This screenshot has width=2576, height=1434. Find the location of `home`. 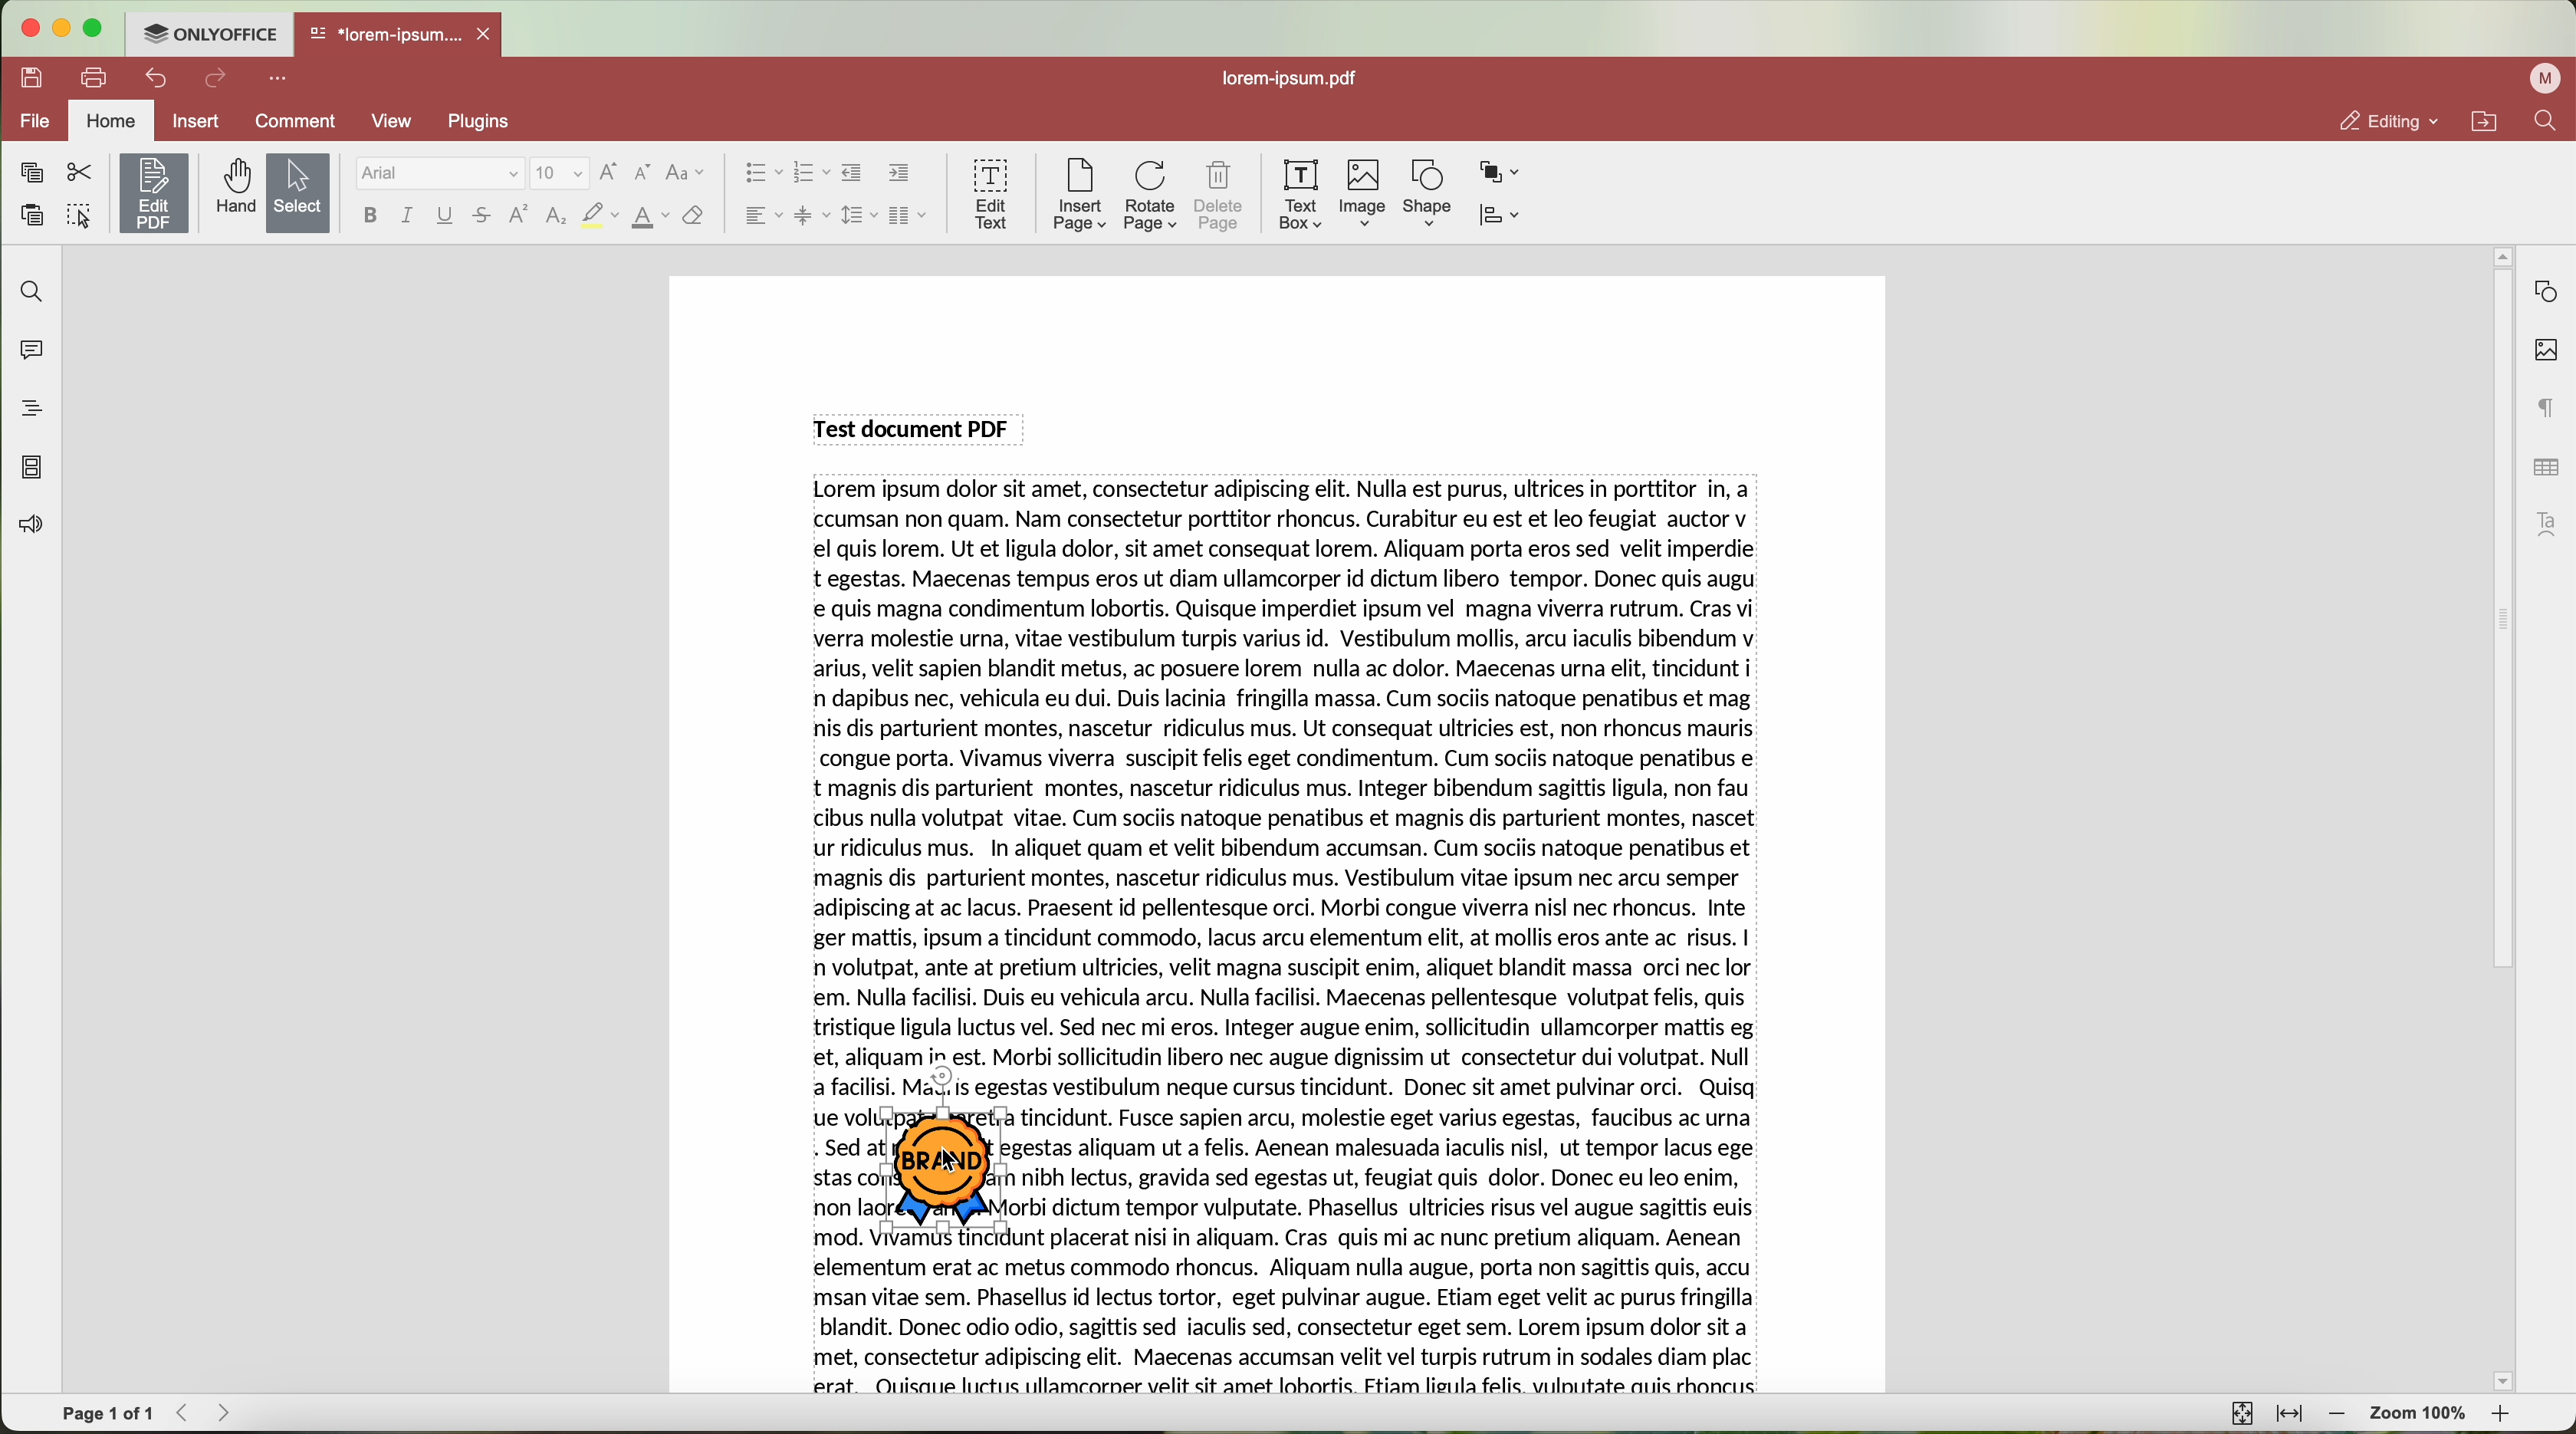

home is located at coordinates (111, 123).